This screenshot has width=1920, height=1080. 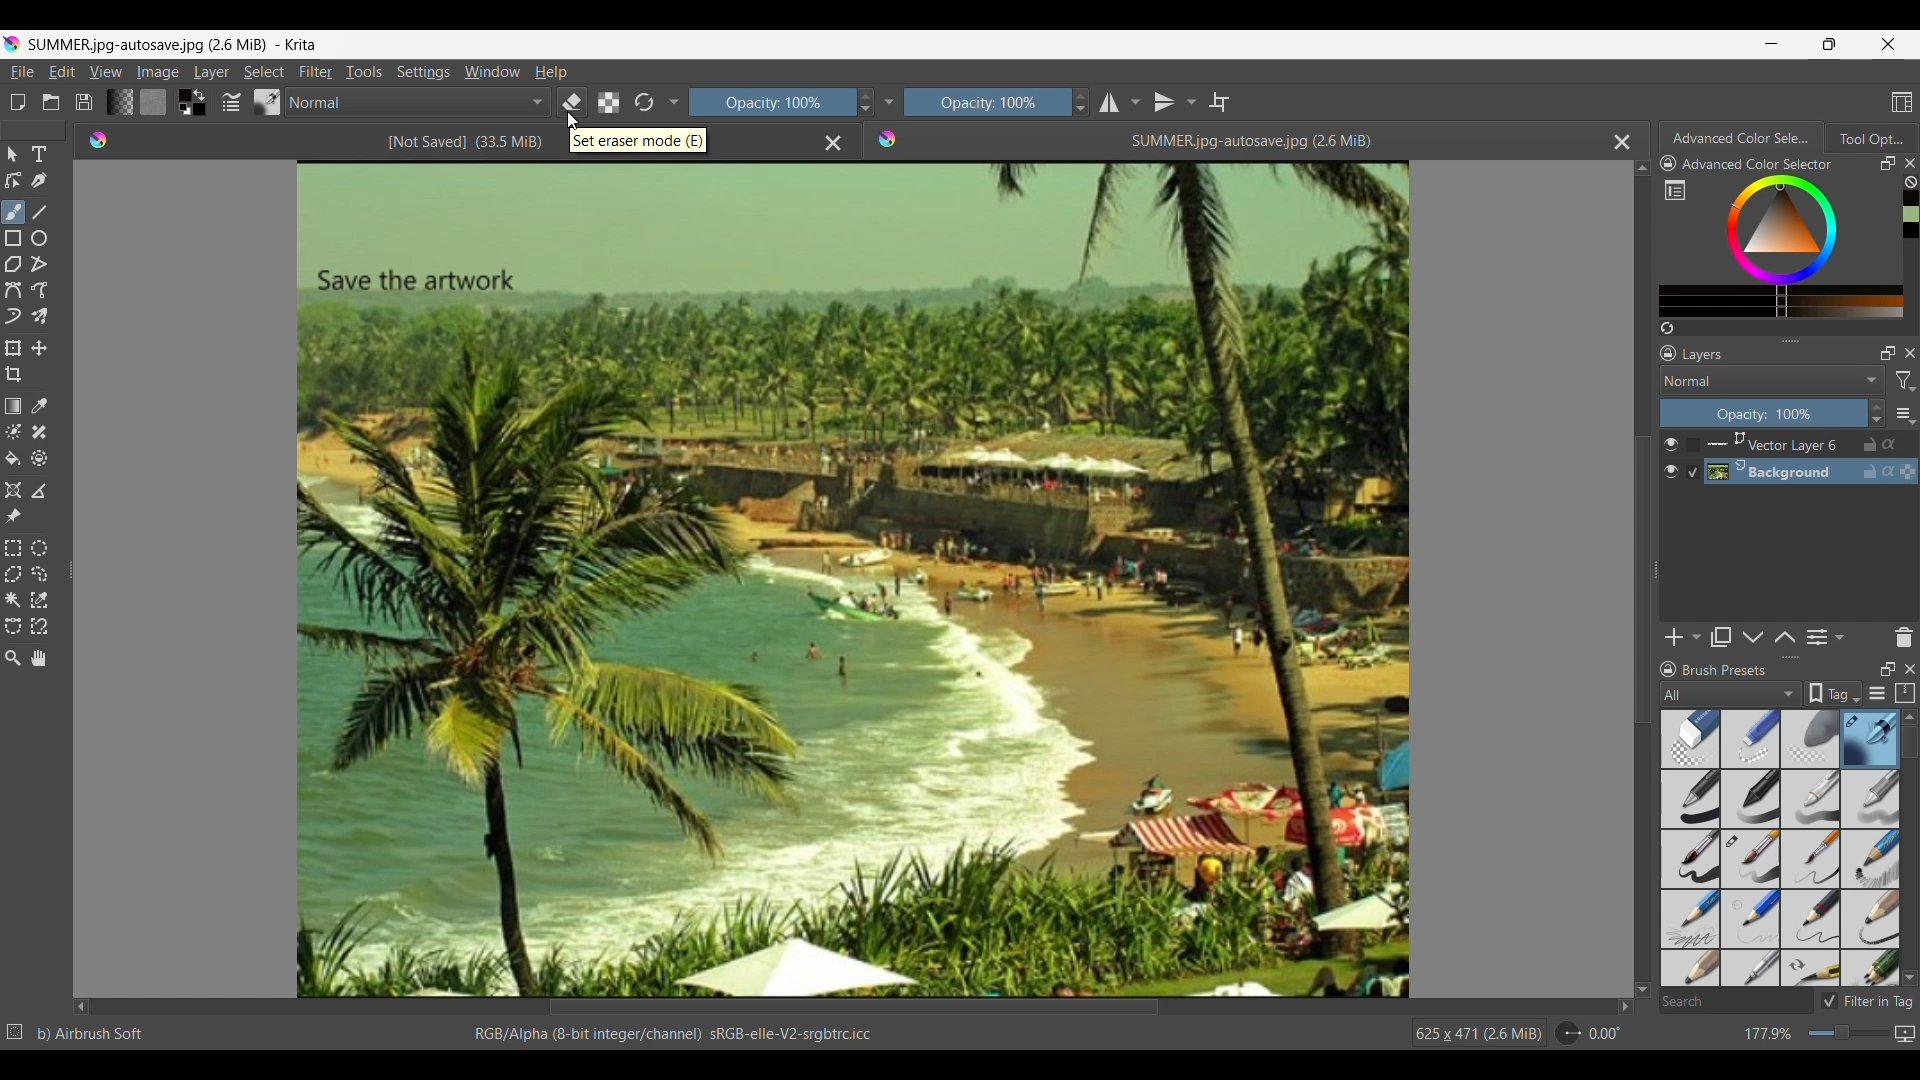 I want to click on Preserve alpha, so click(x=609, y=102).